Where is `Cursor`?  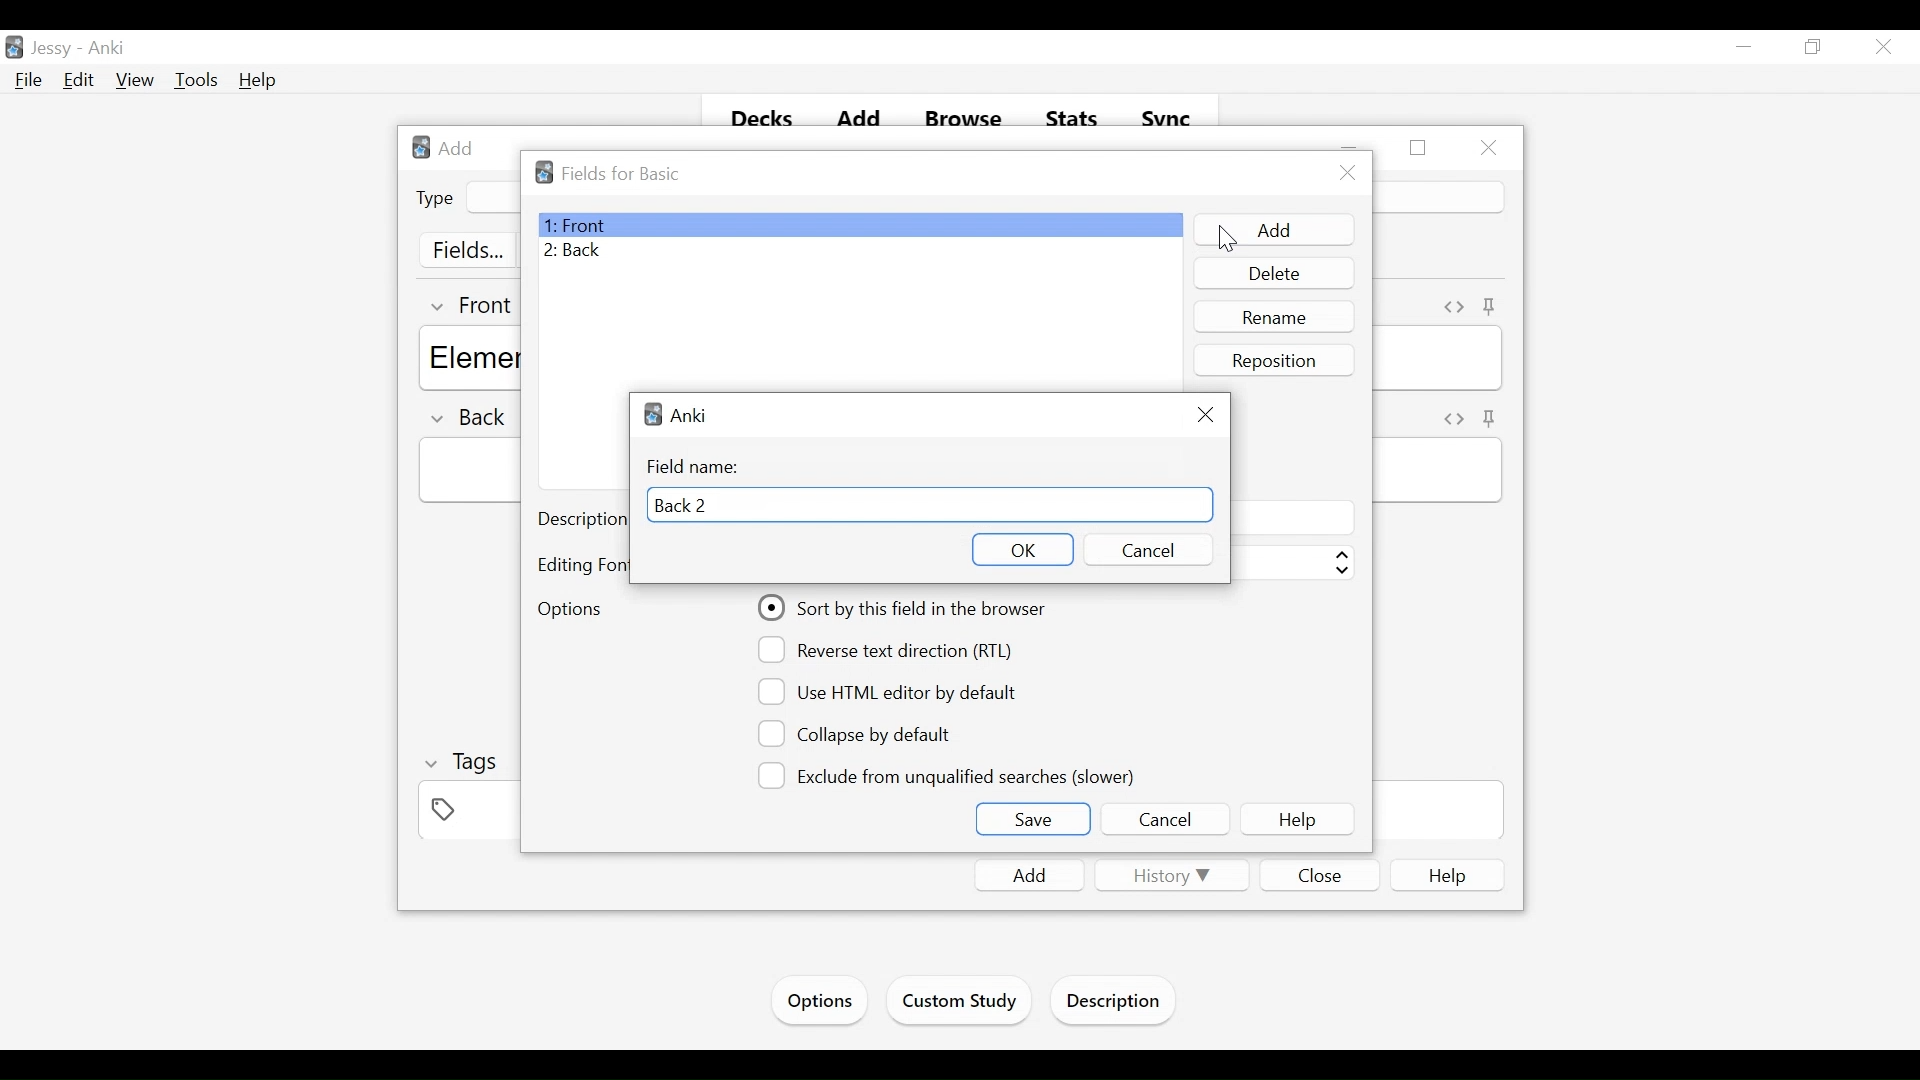
Cursor is located at coordinates (1222, 240).